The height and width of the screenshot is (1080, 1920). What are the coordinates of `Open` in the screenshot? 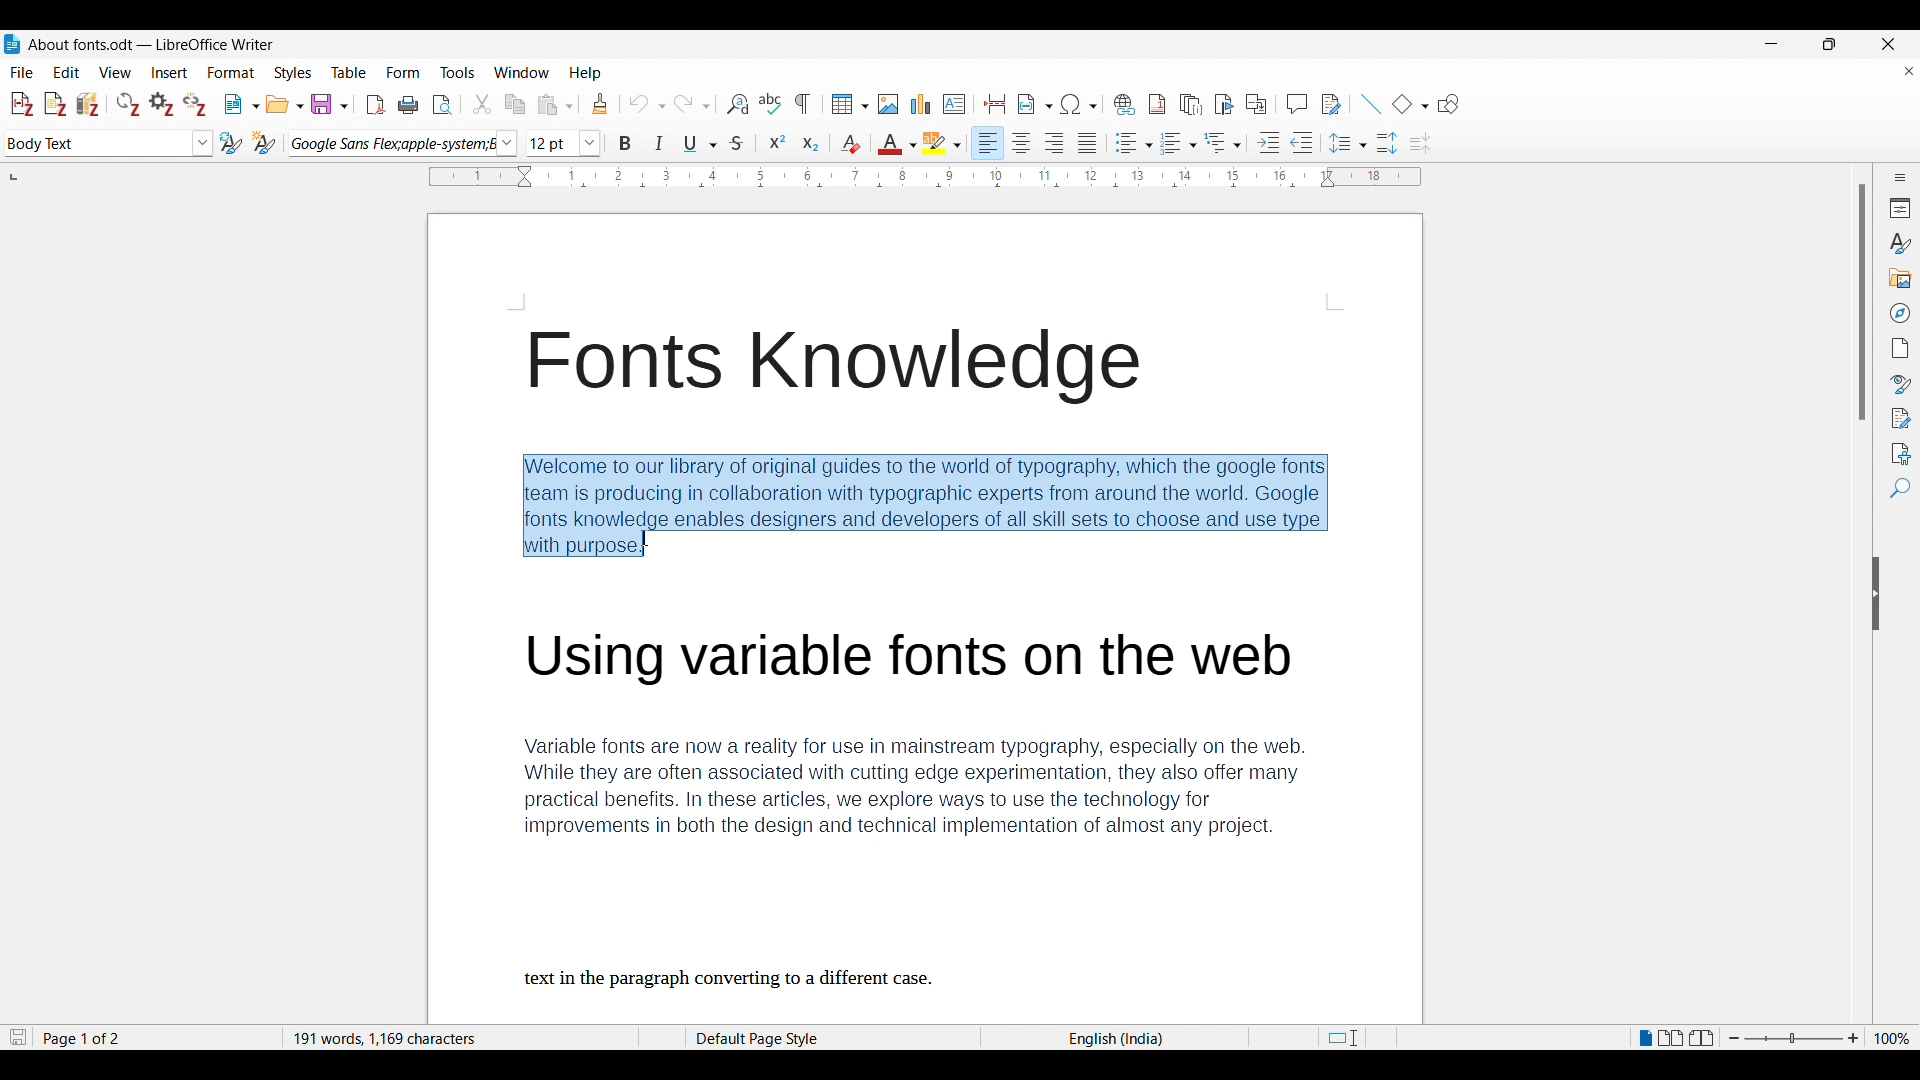 It's located at (285, 104).